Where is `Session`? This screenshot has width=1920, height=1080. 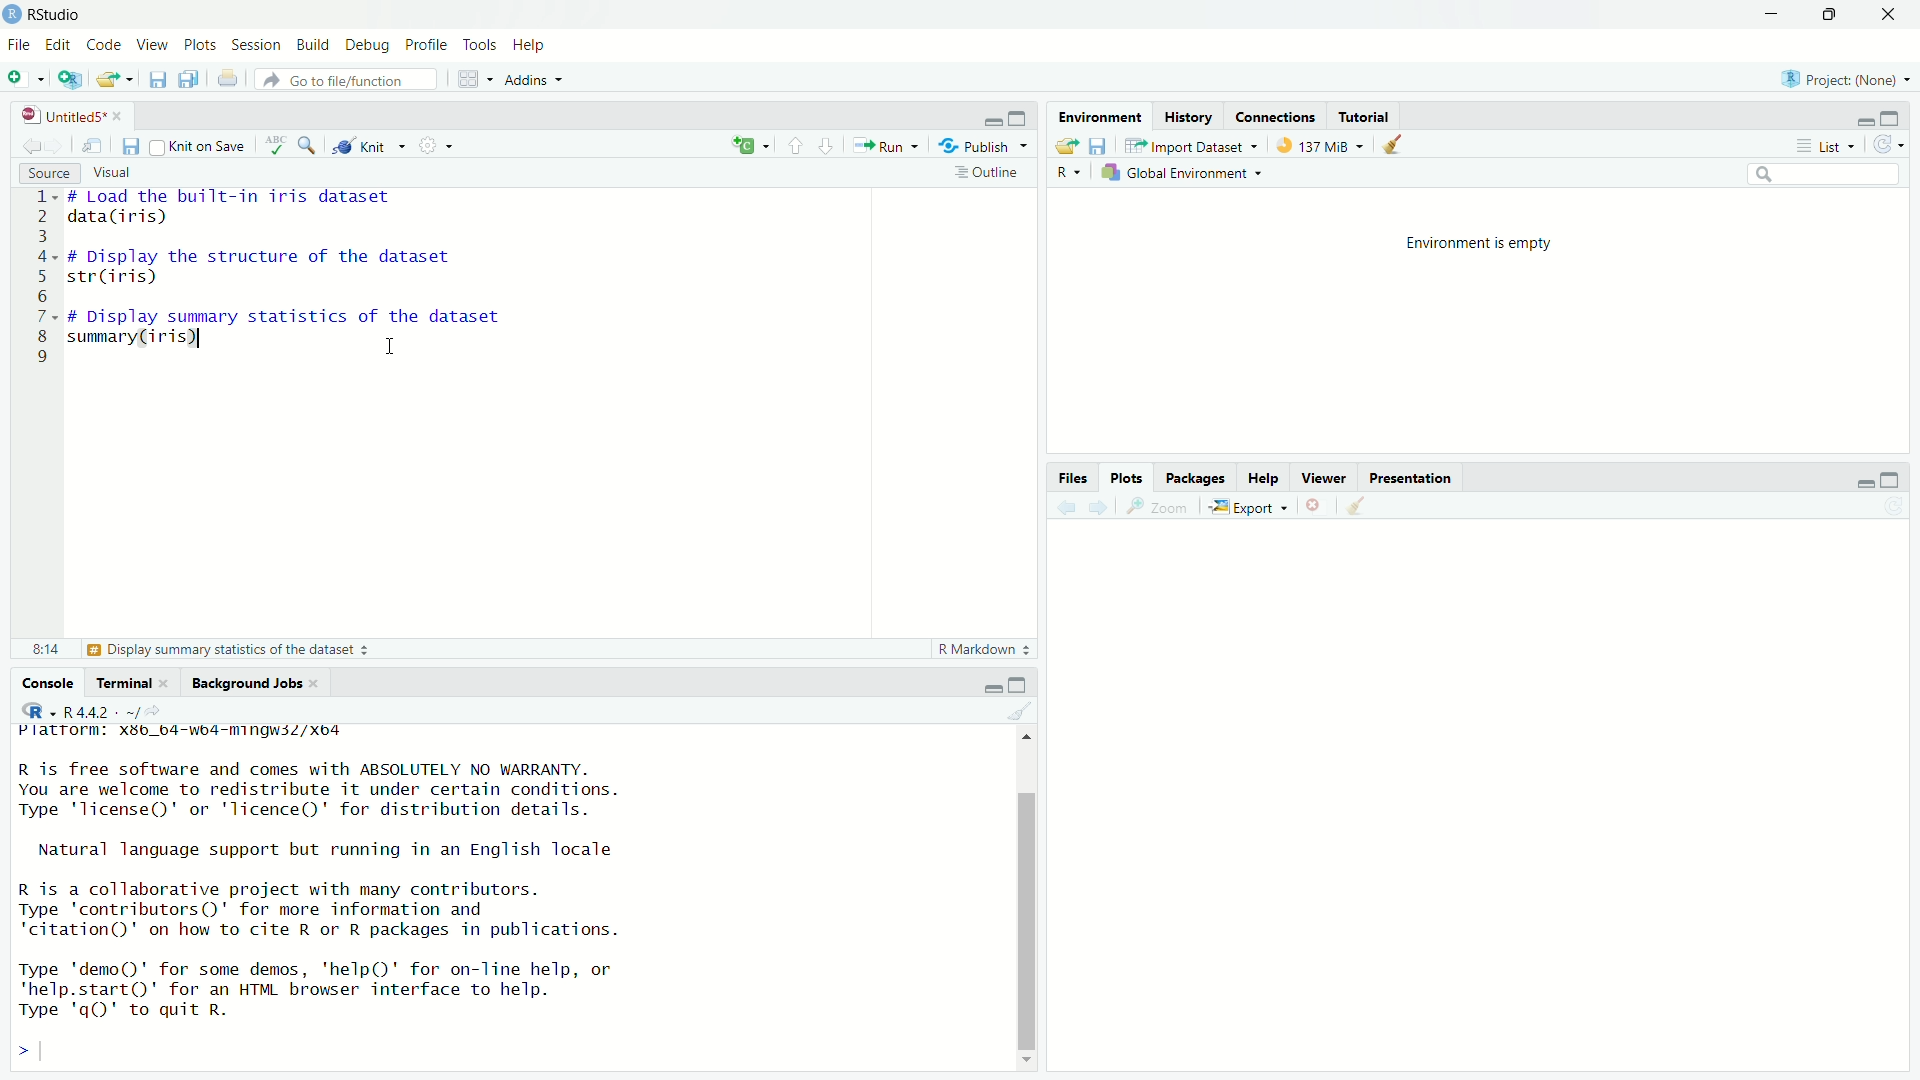 Session is located at coordinates (257, 43).